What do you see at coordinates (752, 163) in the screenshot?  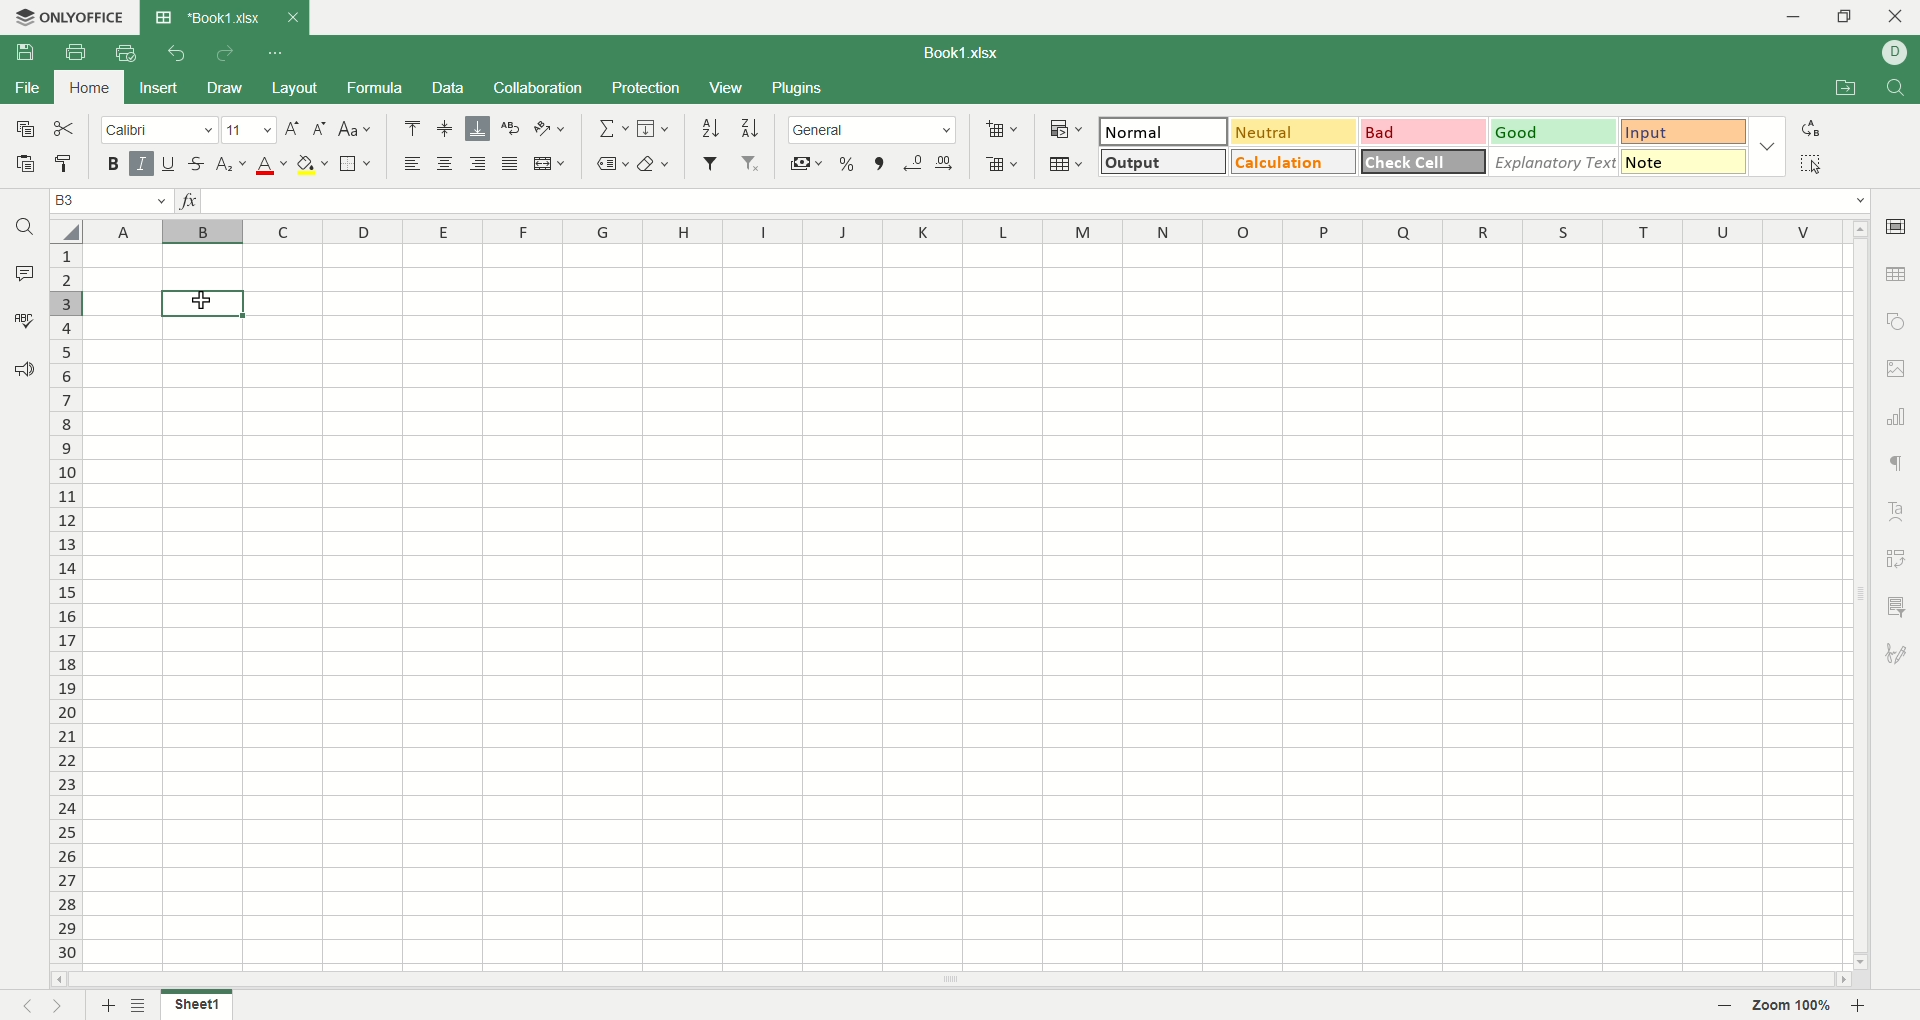 I see `remove filter` at bounding box center [752, 163].